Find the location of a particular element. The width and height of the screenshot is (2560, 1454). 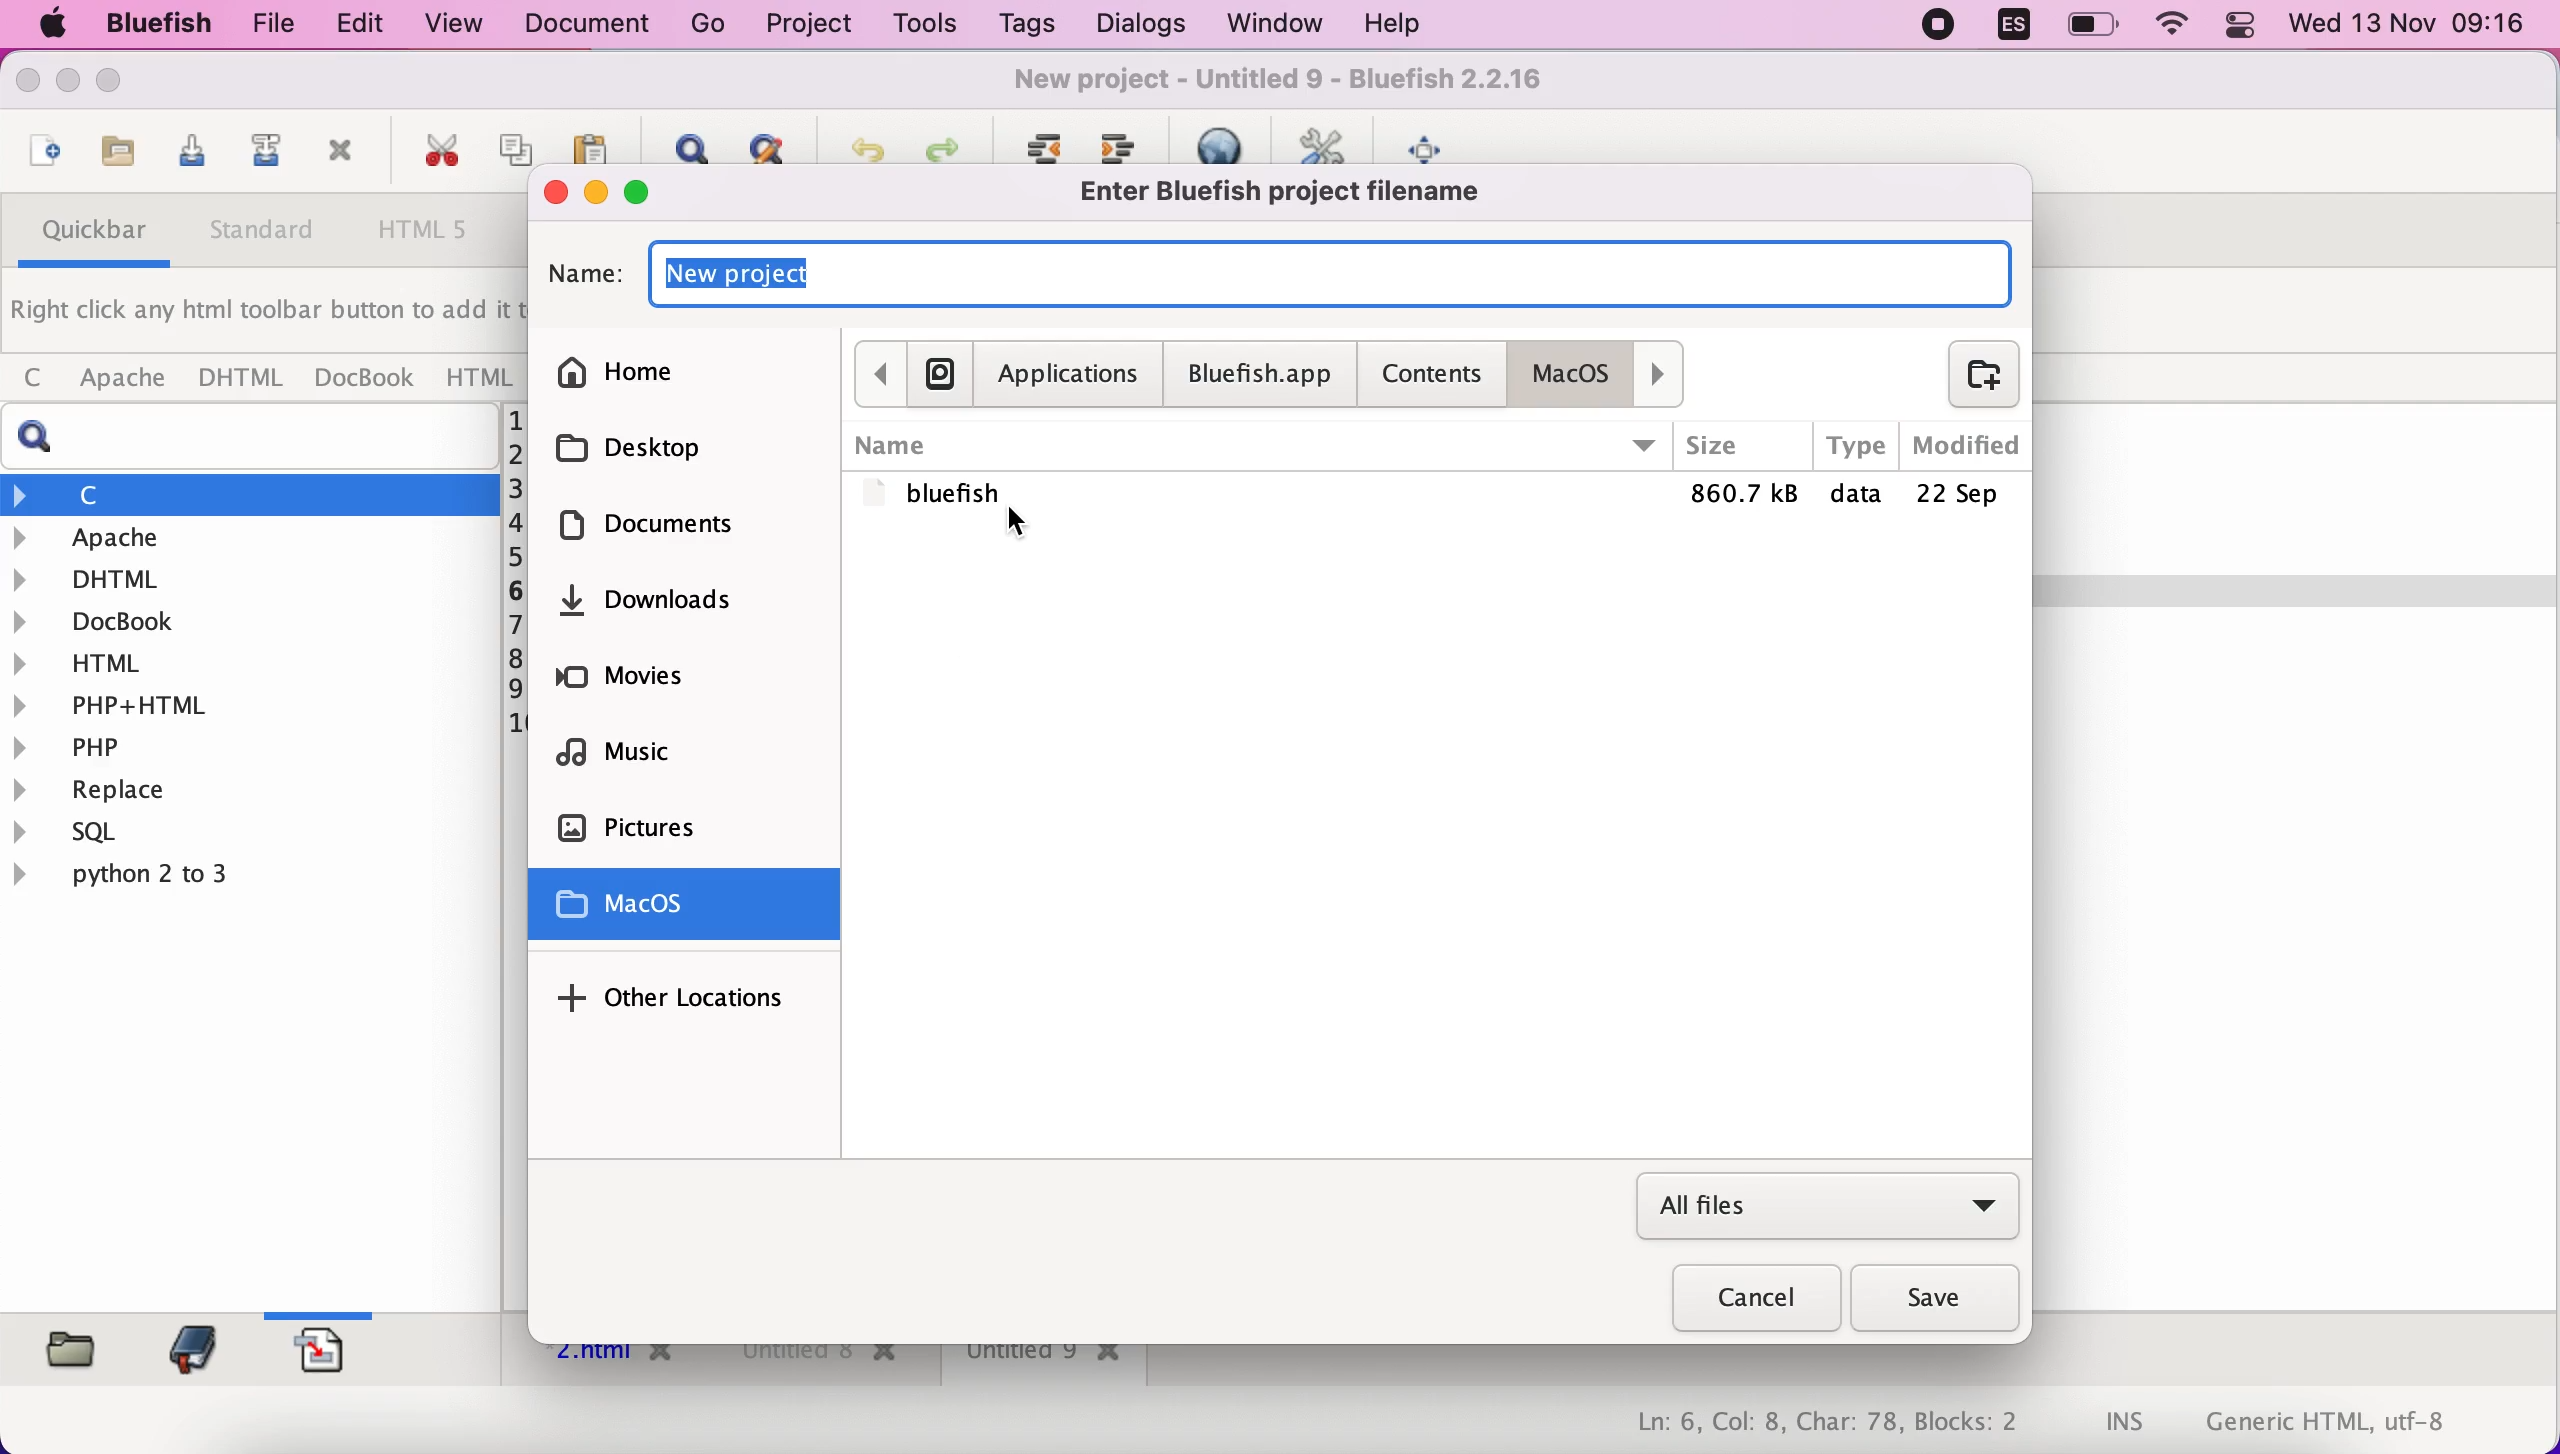

ins is located at coordinates (2126, 1424).